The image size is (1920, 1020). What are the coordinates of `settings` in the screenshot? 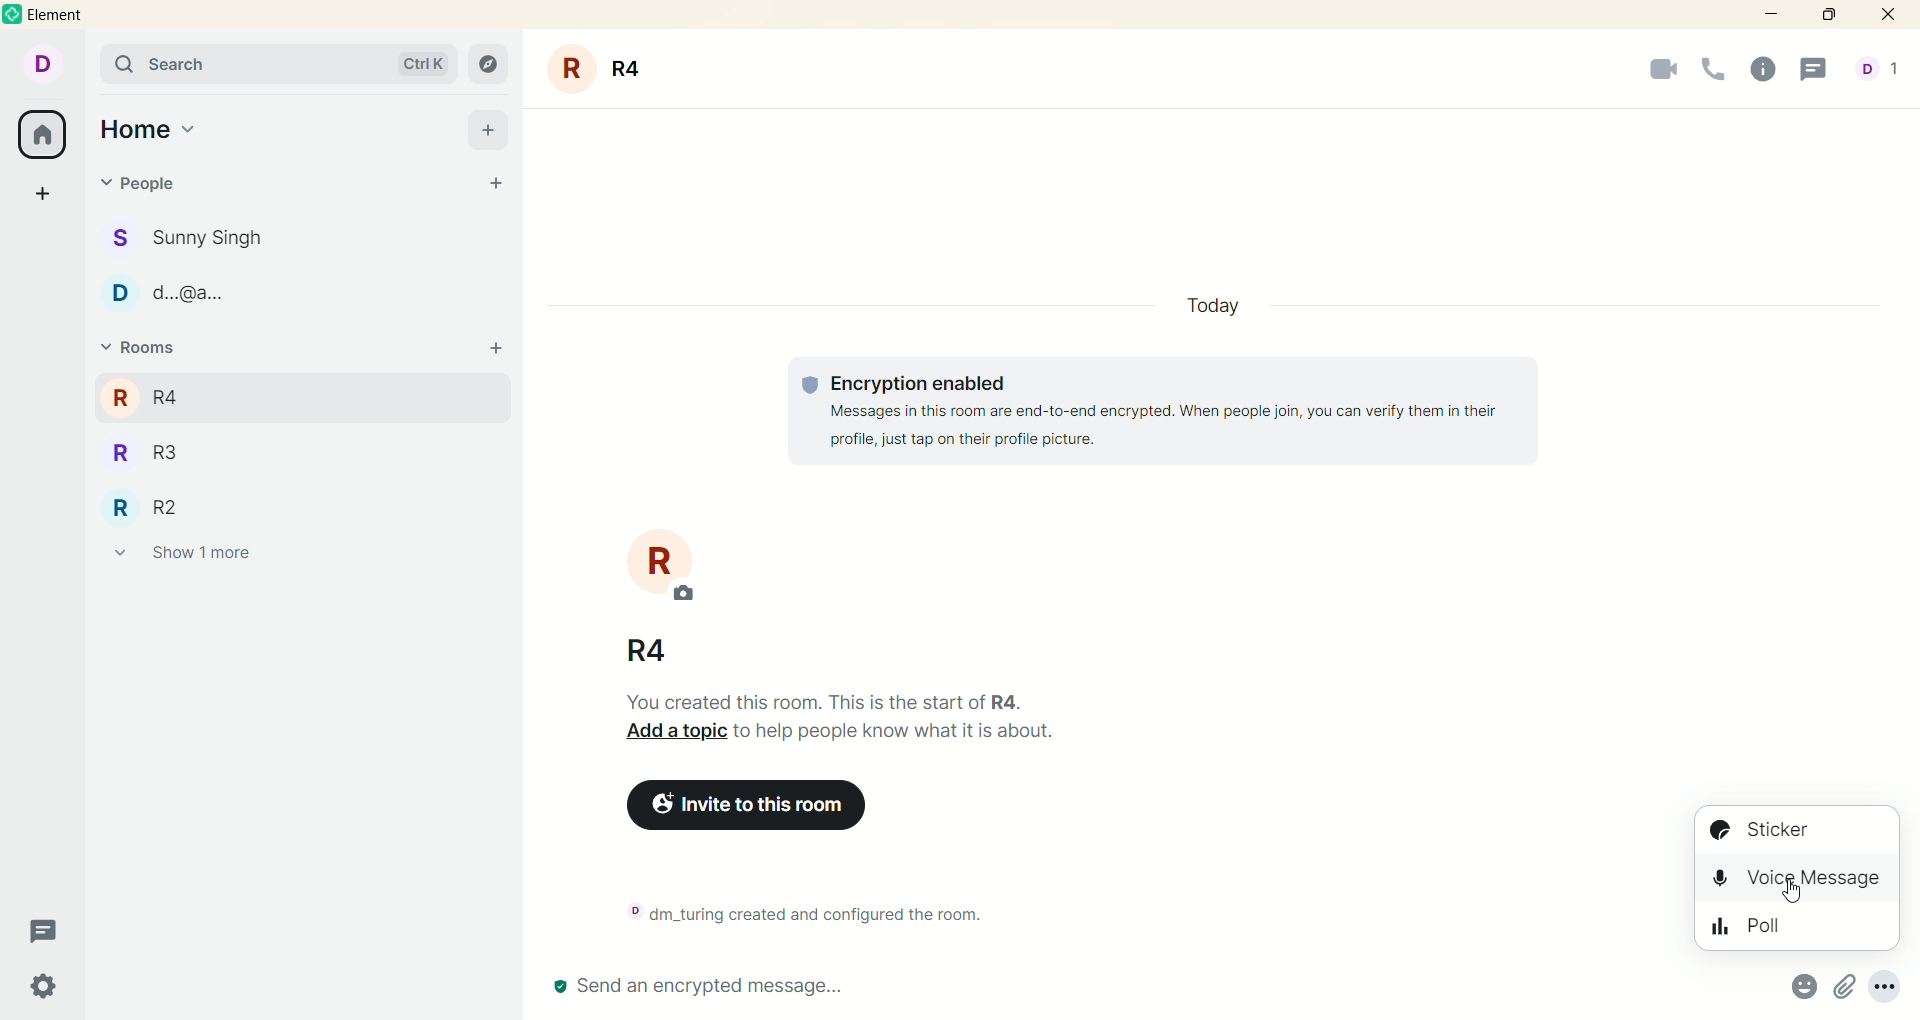 It's located at (44, 987).